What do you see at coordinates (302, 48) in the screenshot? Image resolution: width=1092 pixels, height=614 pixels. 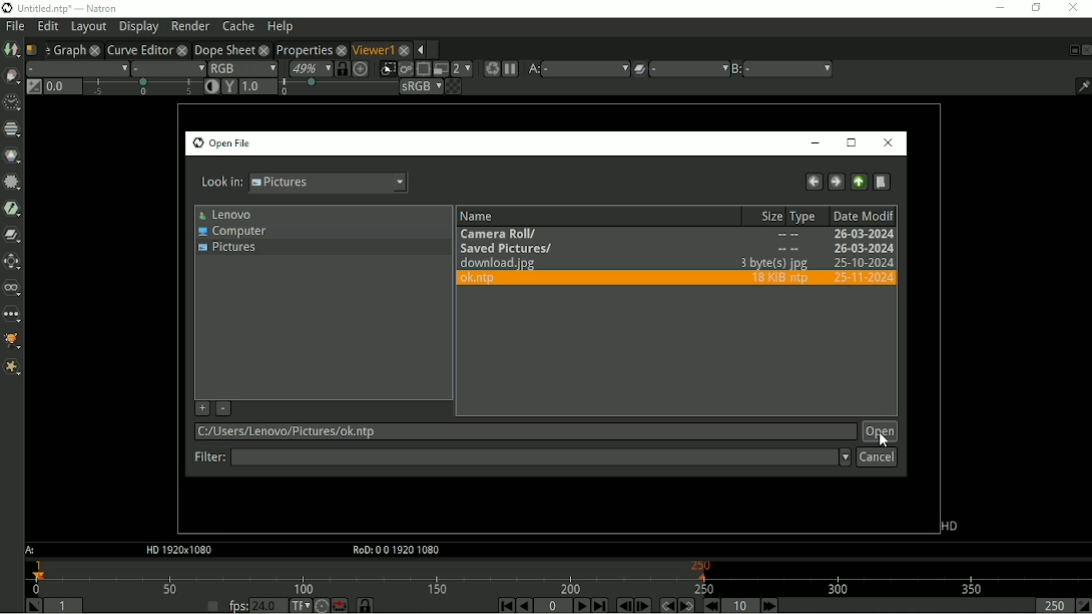 I see `Properties` at bounding box center [302, 48].